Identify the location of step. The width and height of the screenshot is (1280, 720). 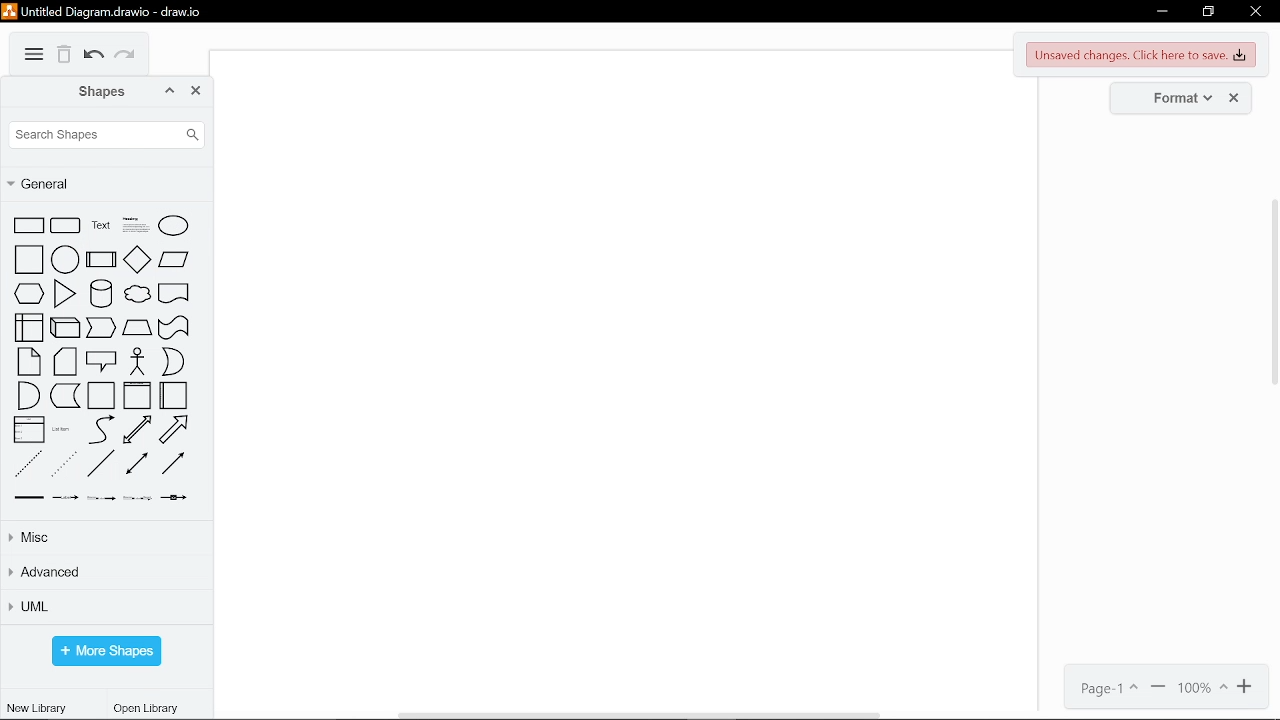
(102, 329).